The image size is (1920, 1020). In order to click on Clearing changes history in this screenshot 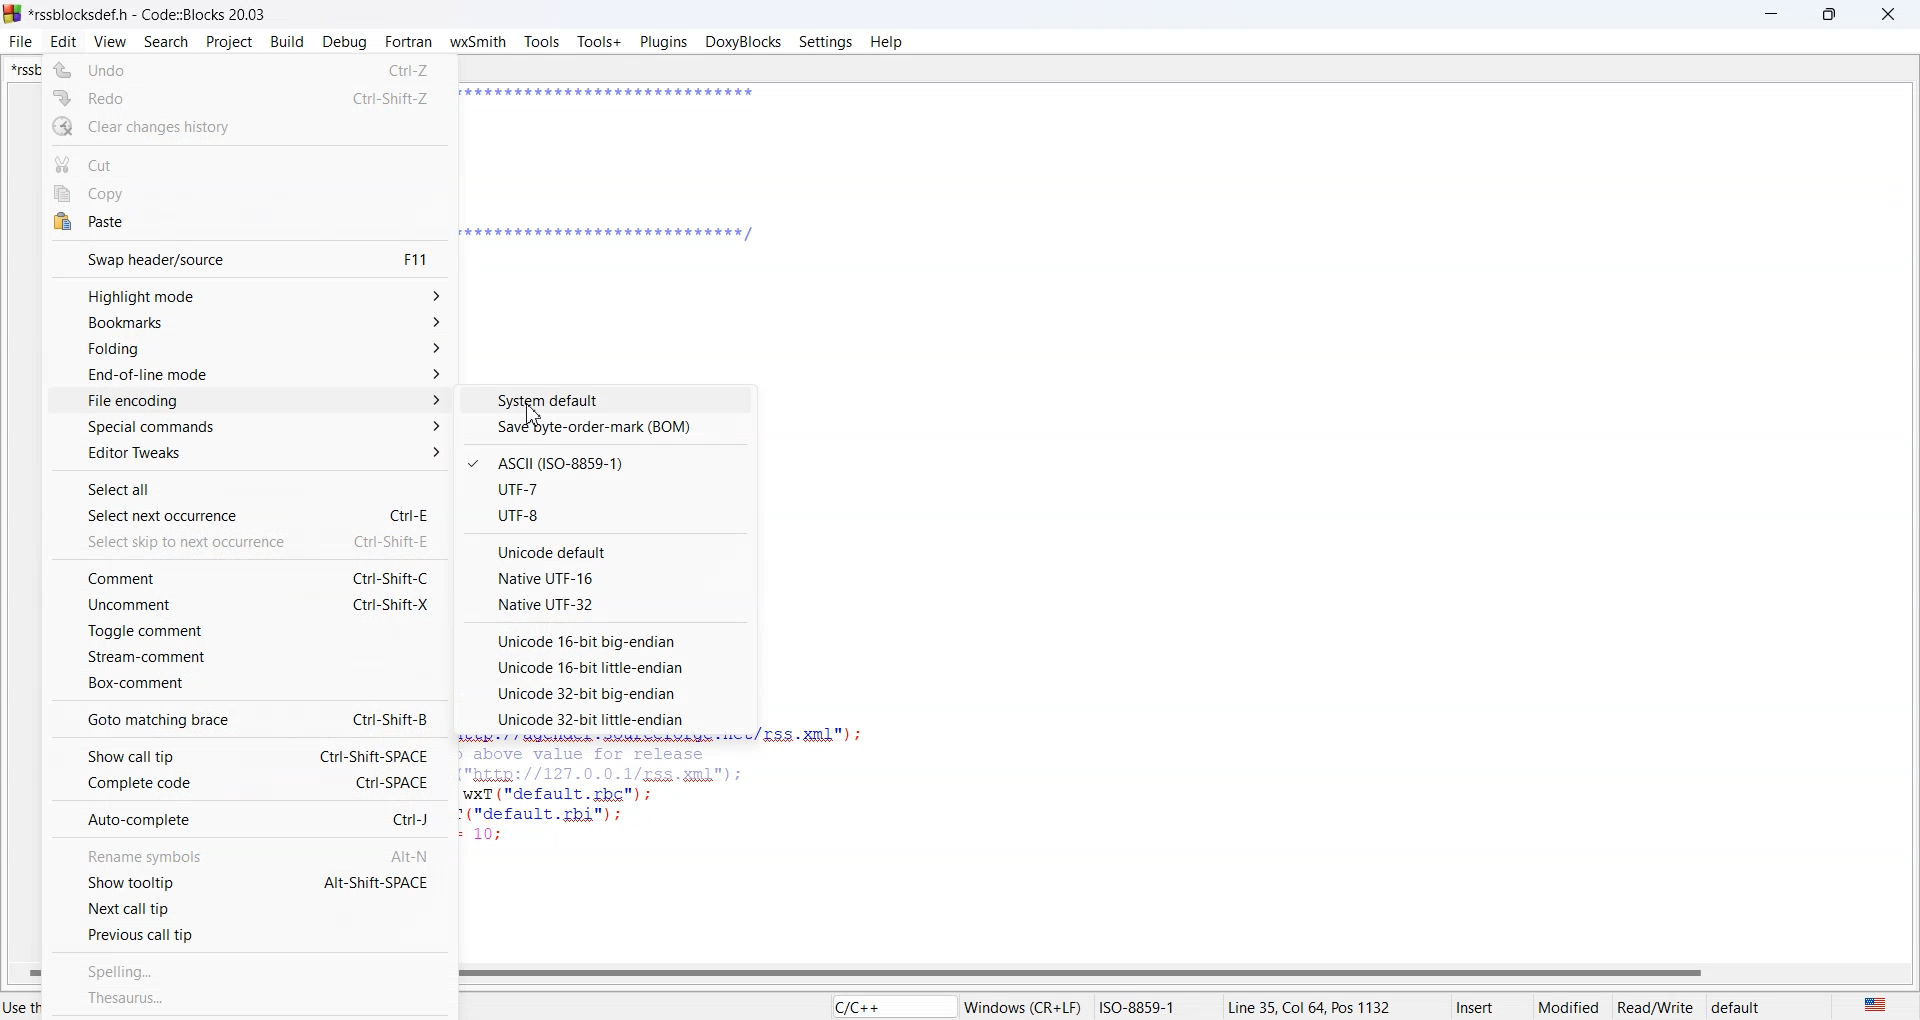, I will do `click(249, 127)`.